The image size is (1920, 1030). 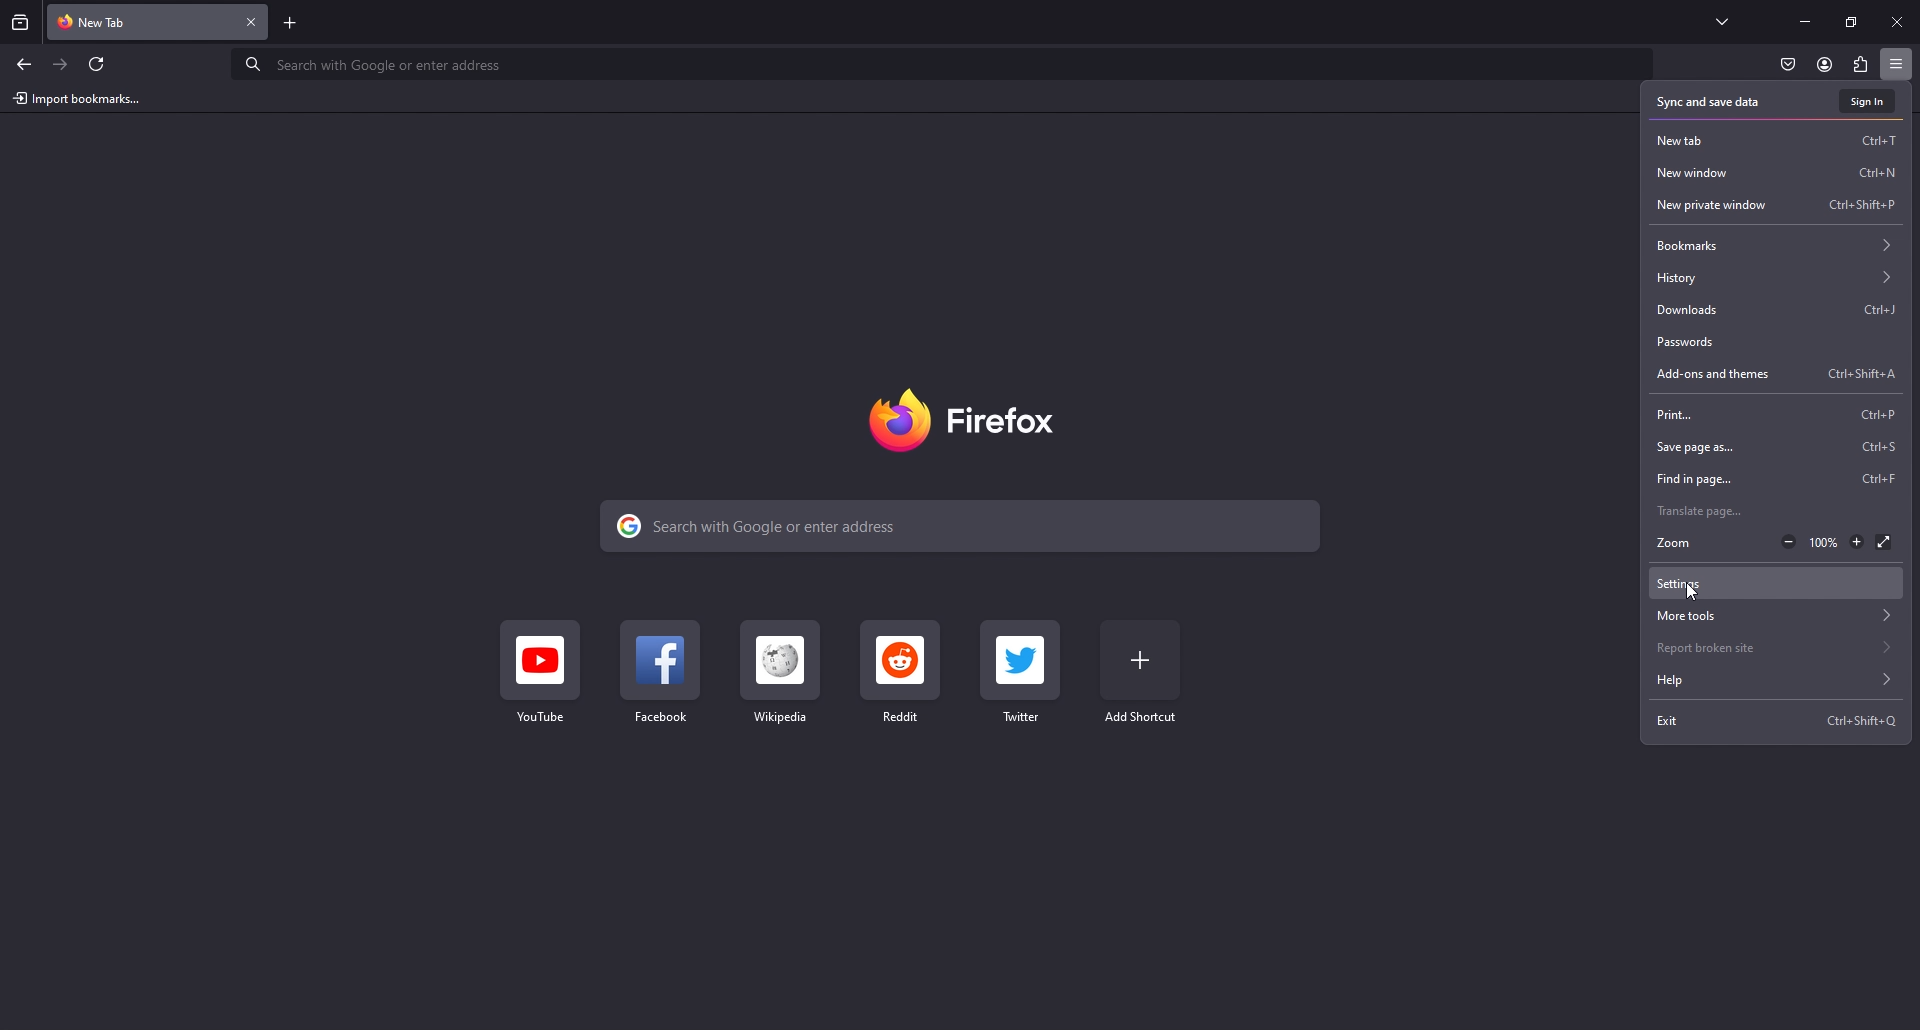 What do you see at coordinates (1822, 544) in the screenshot?
I see `zoom` at bounding box center [1822, 544].